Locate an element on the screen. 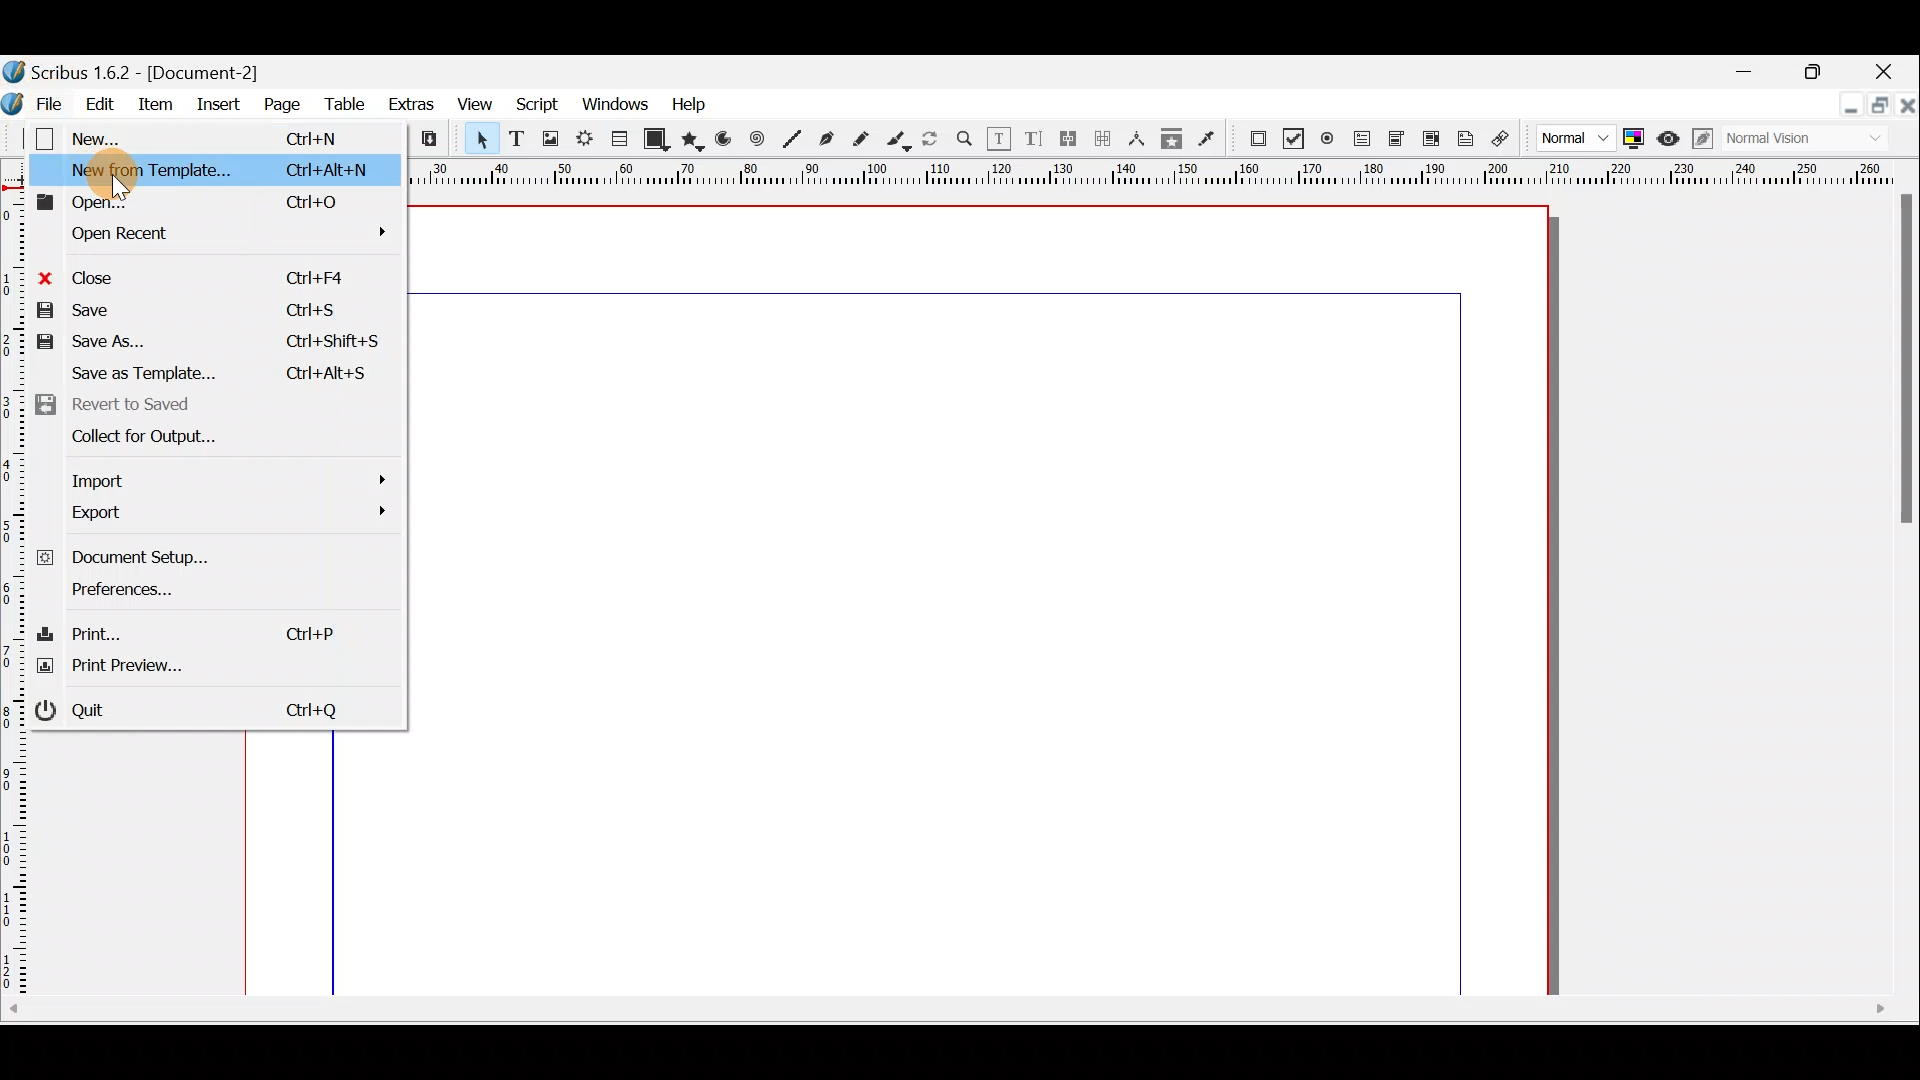 Image resolution: width=1920 pixels, height=1080 pixels. Freehand line is located at coordinates (867, 139).